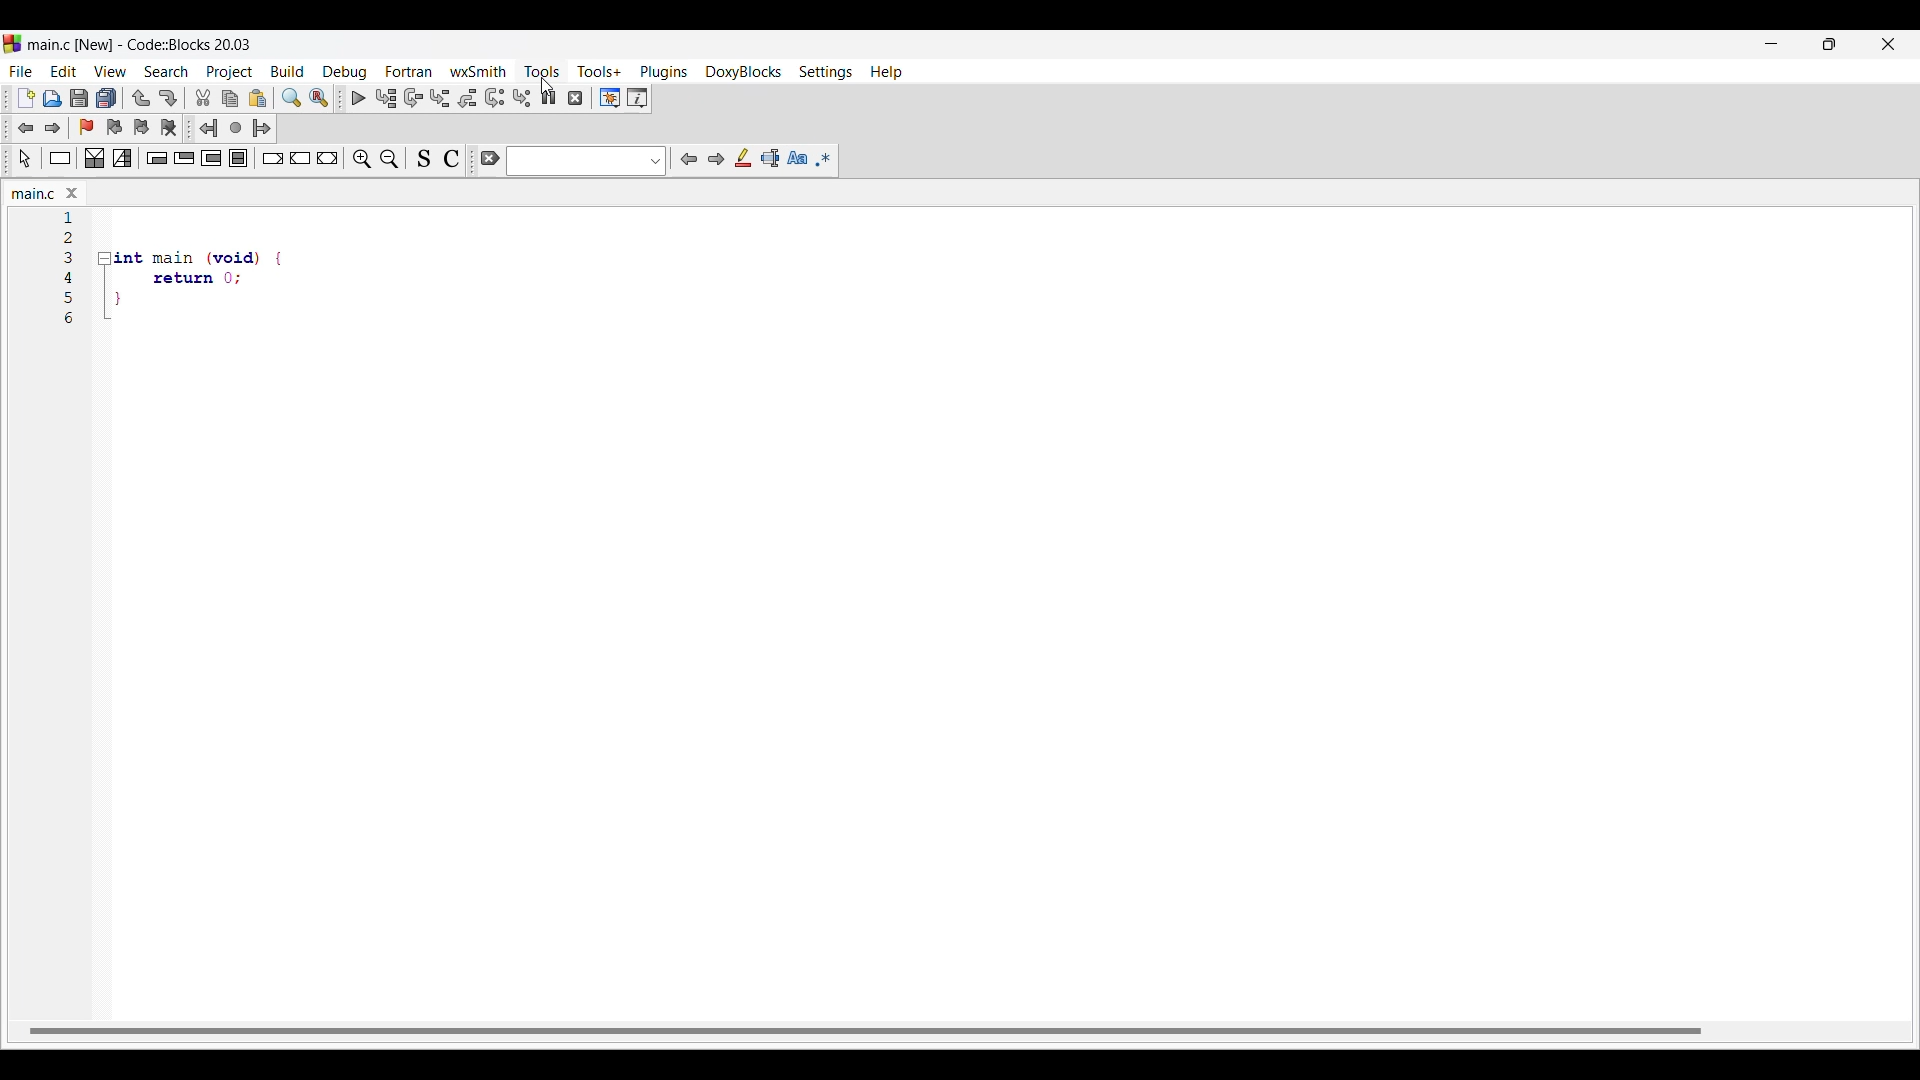  I want to click on Close tab, so click(72, 193).